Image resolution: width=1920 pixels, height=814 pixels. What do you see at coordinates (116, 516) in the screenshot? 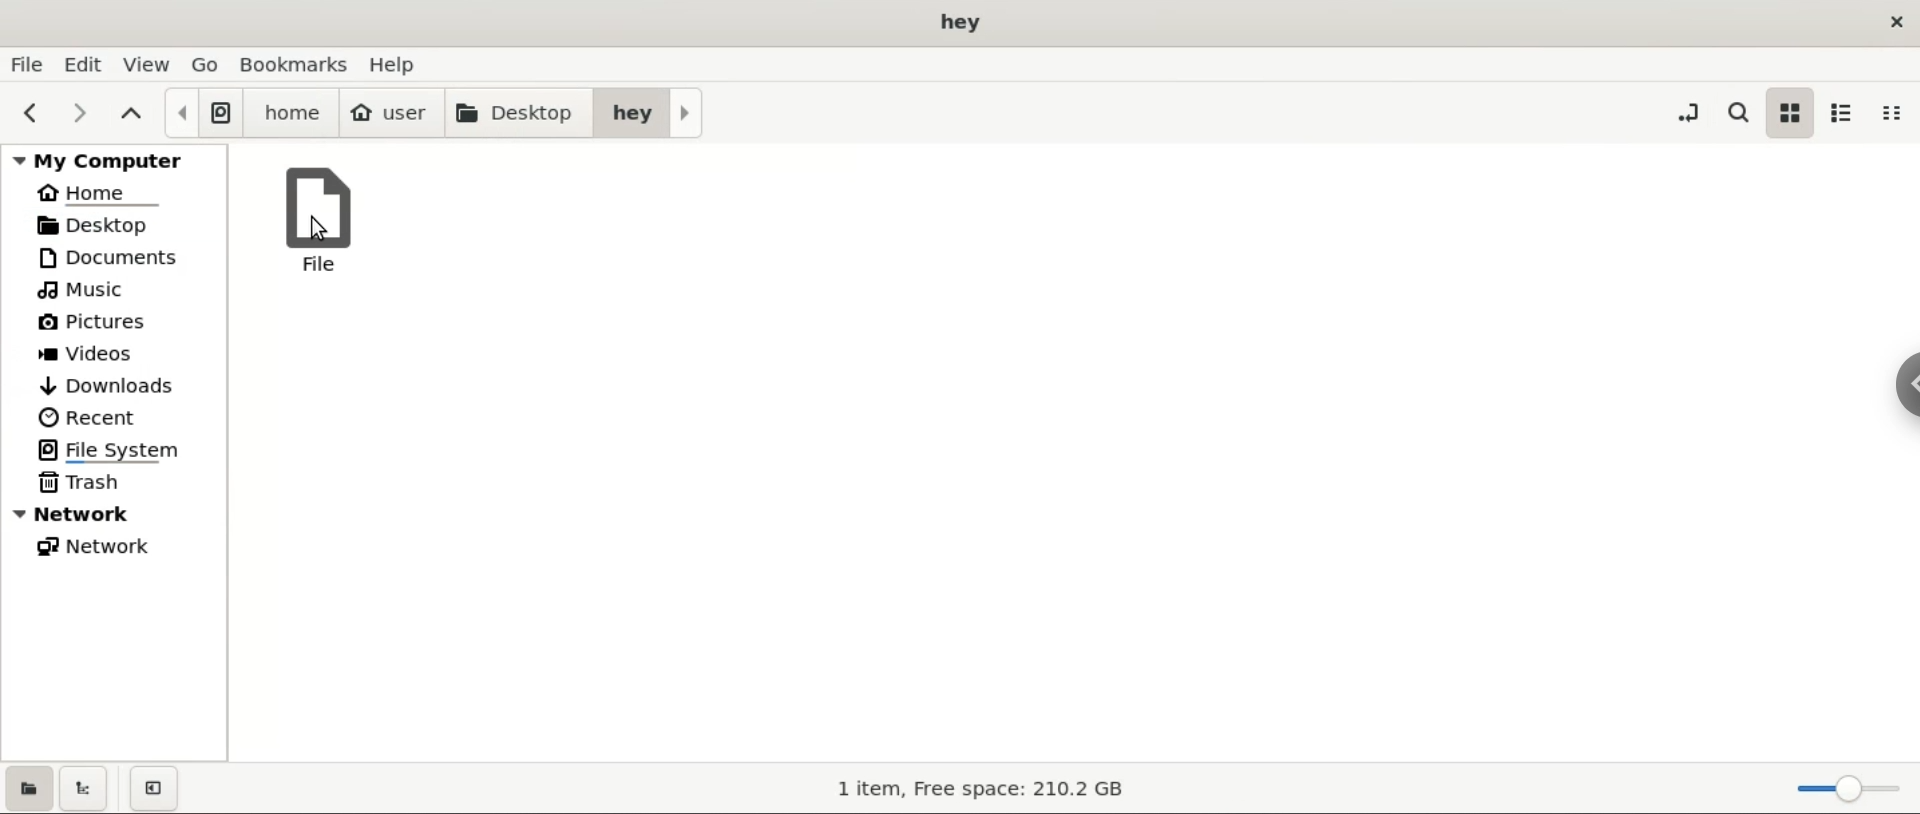
I see `ntework` at bounding box center [116, 516].